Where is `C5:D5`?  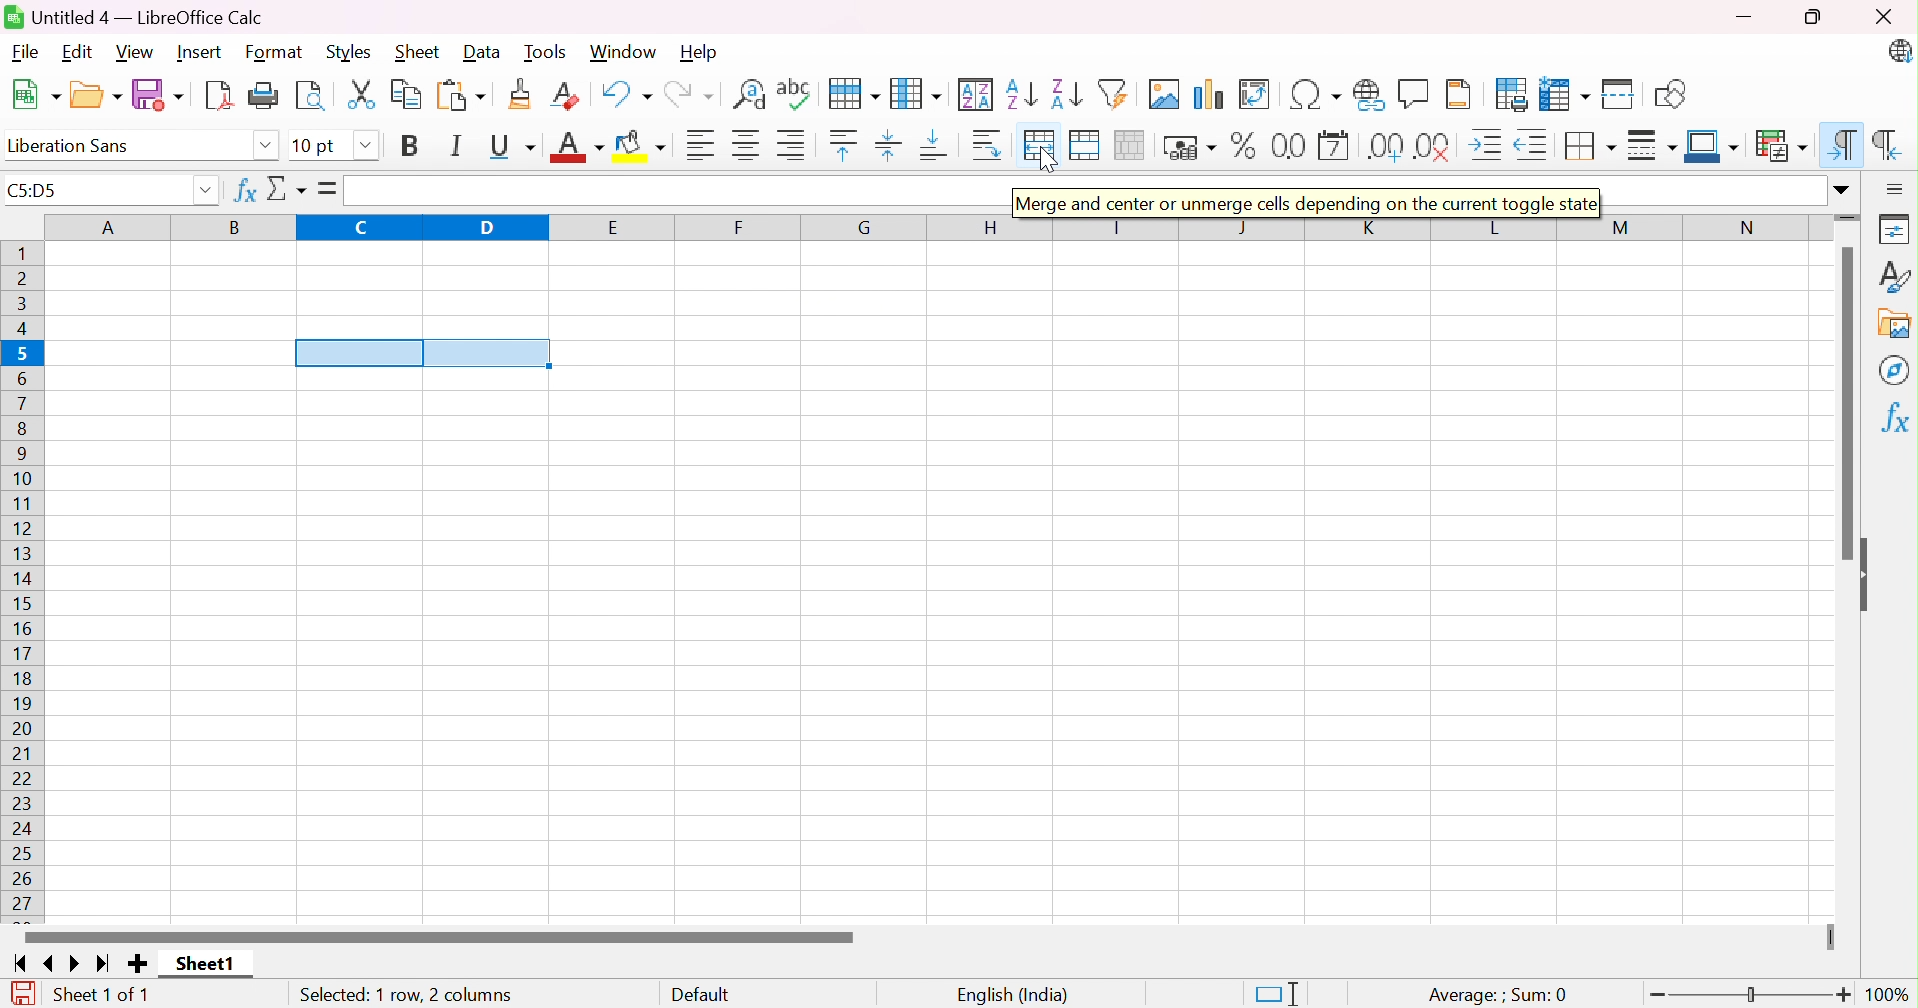 C5:D5 is located at coordinates (40, 193).